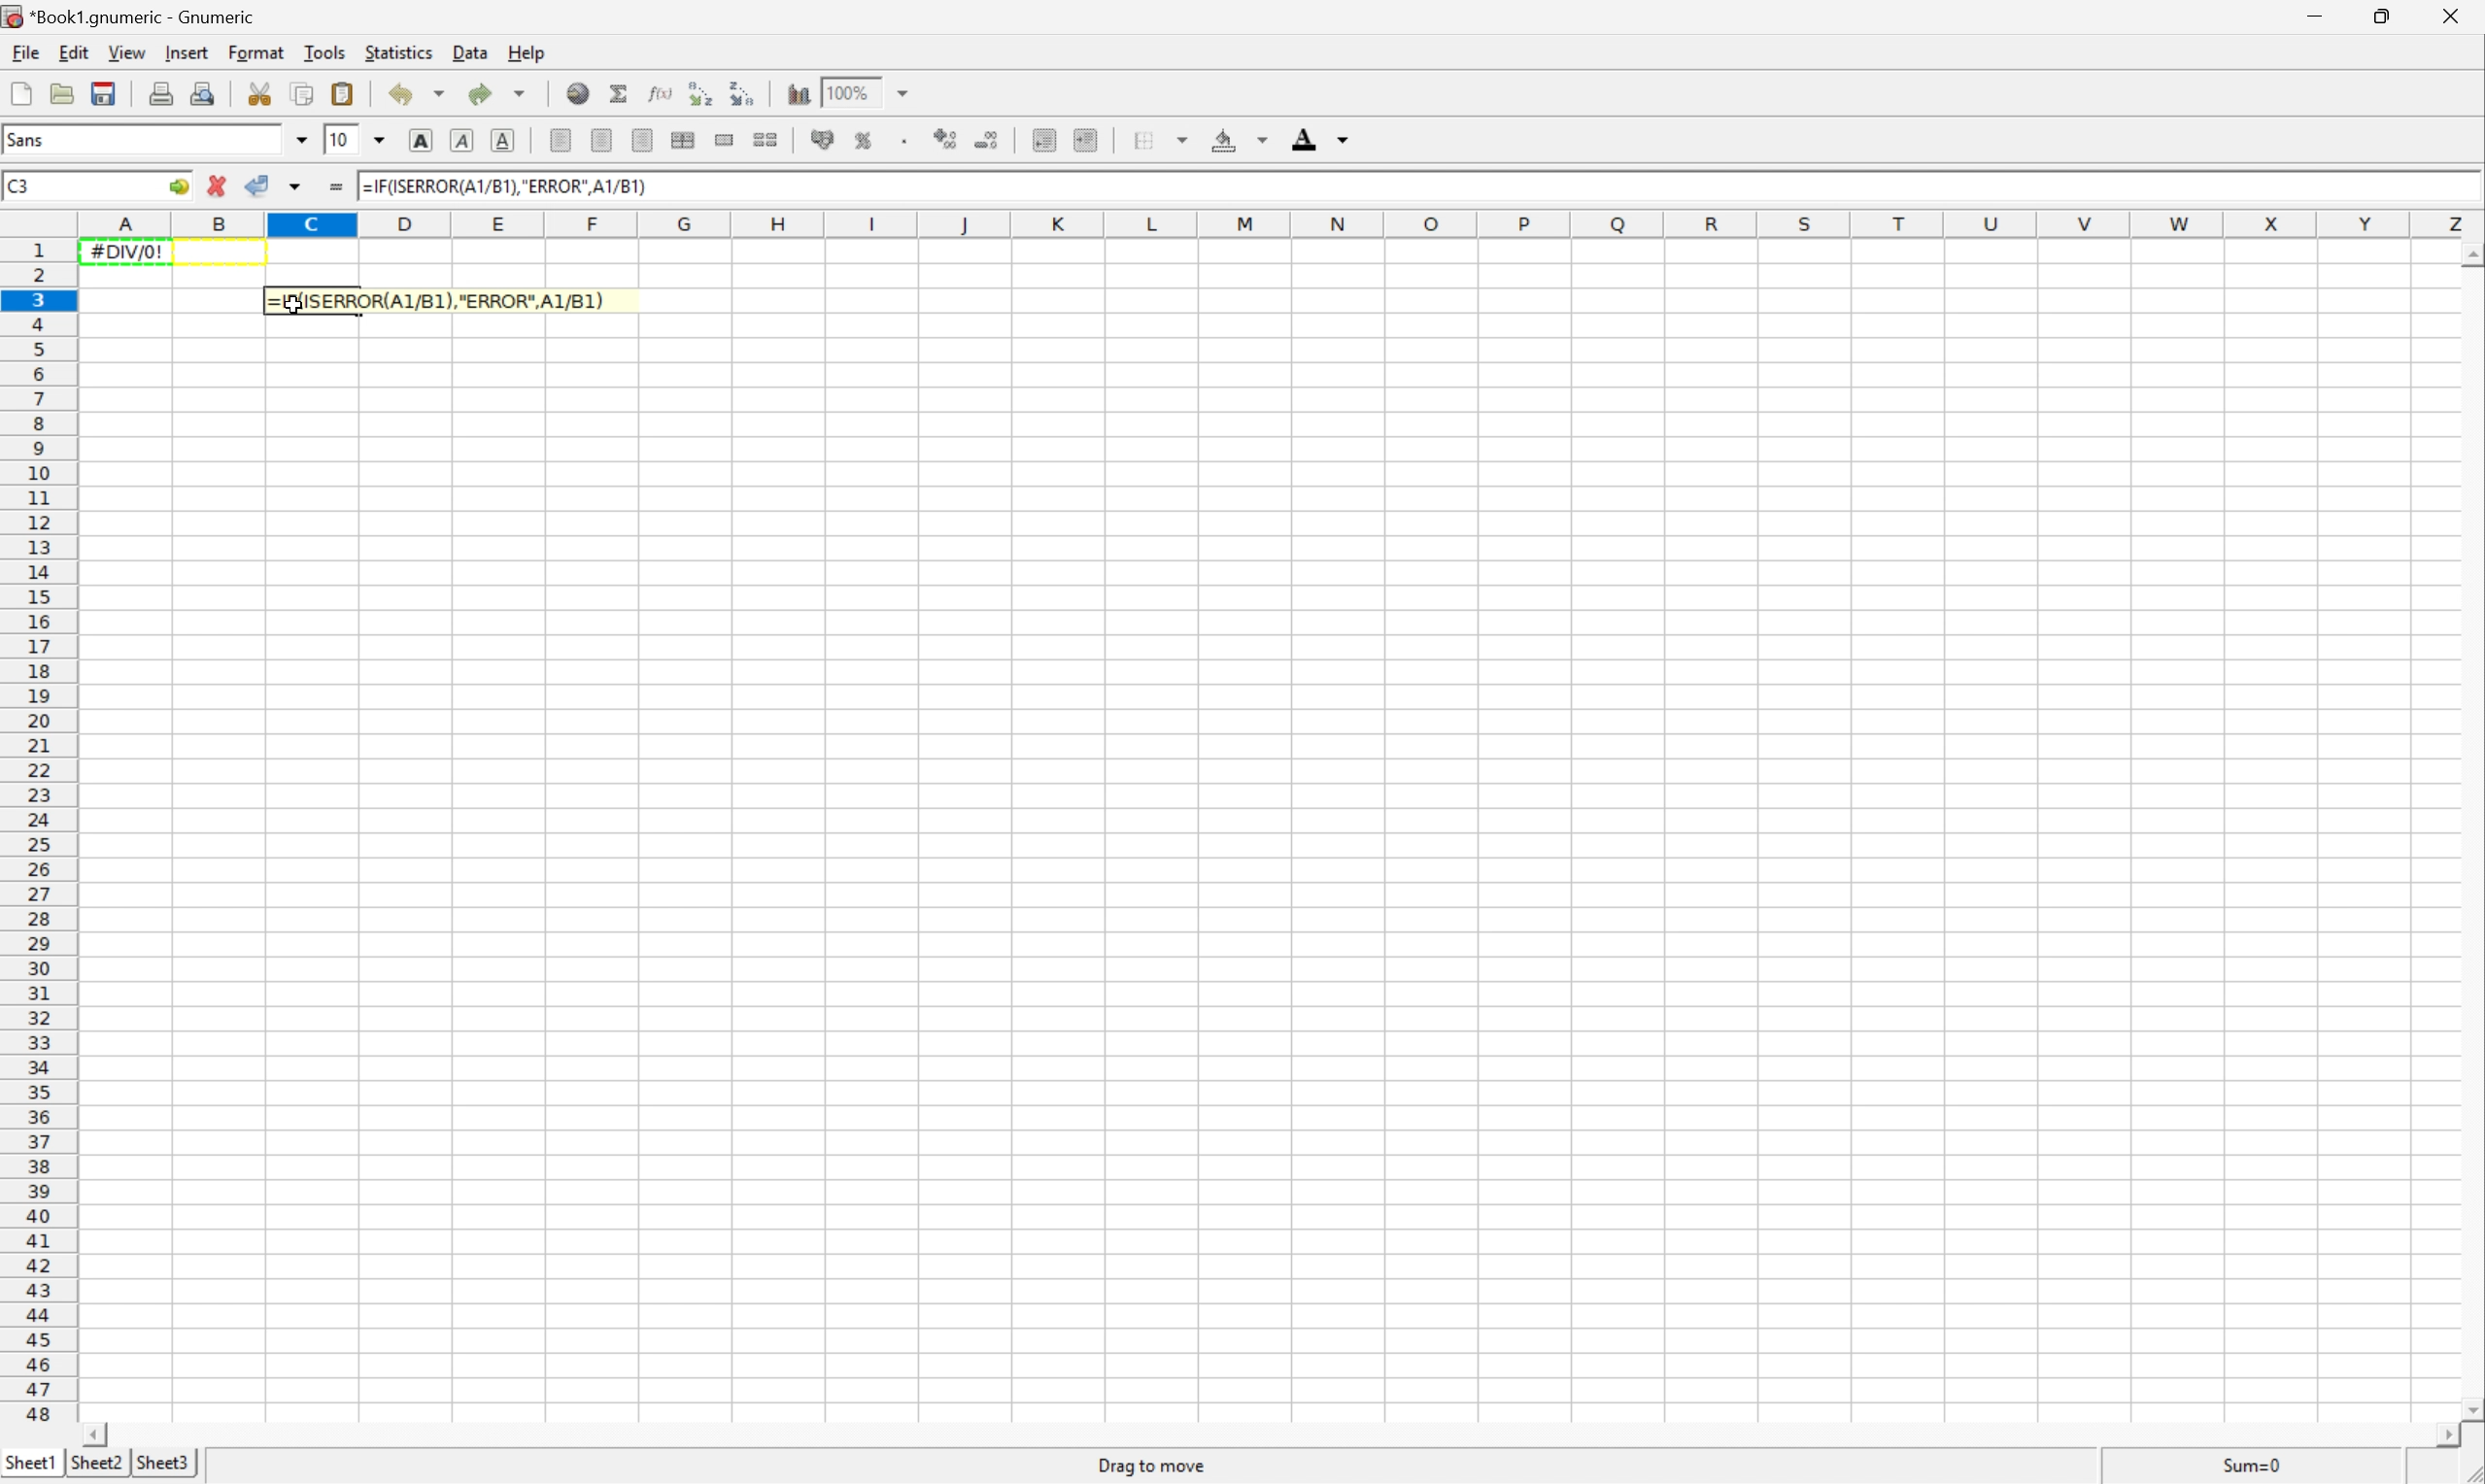 This screenshot has height=1484, width=2485. Describe the element at coordinates (1306, 140) in the screenshot. I see `Foreground` at that location.